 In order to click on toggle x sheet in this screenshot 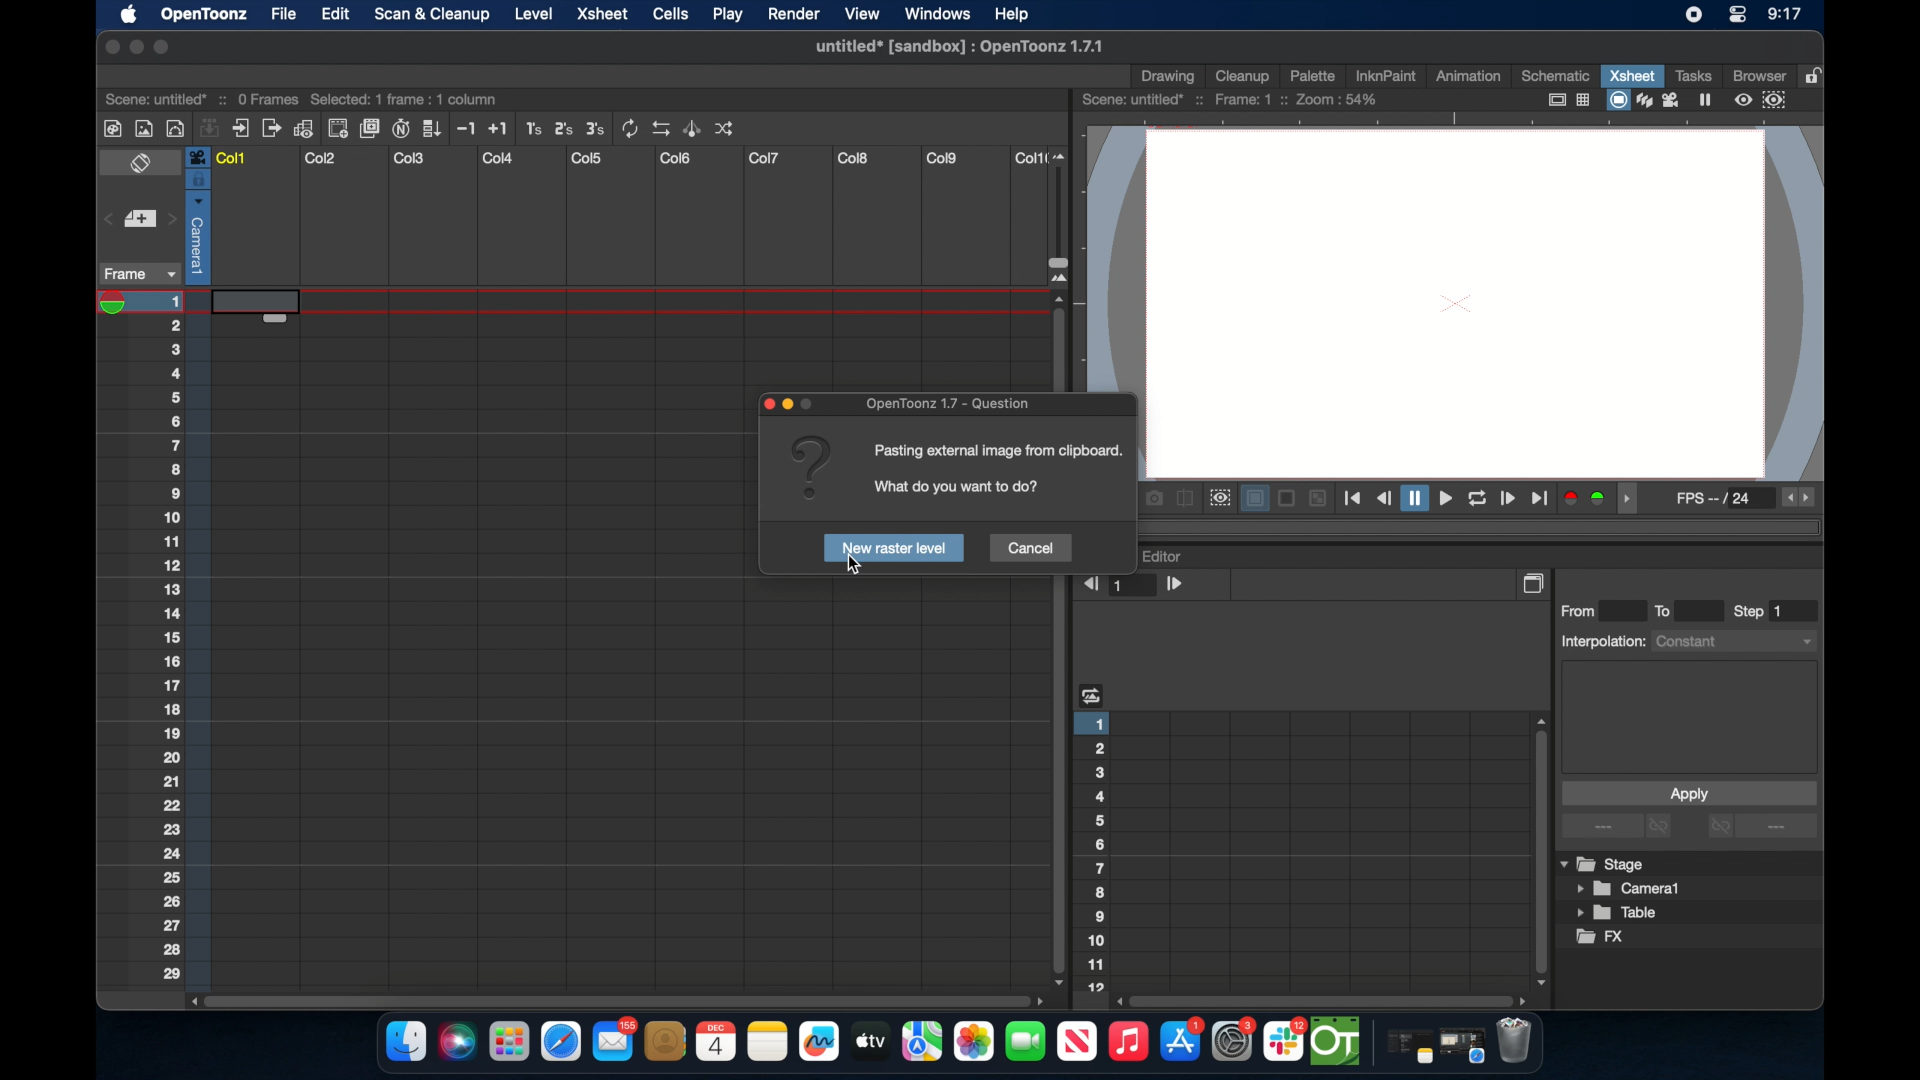, I will do `click(143, 165)`.